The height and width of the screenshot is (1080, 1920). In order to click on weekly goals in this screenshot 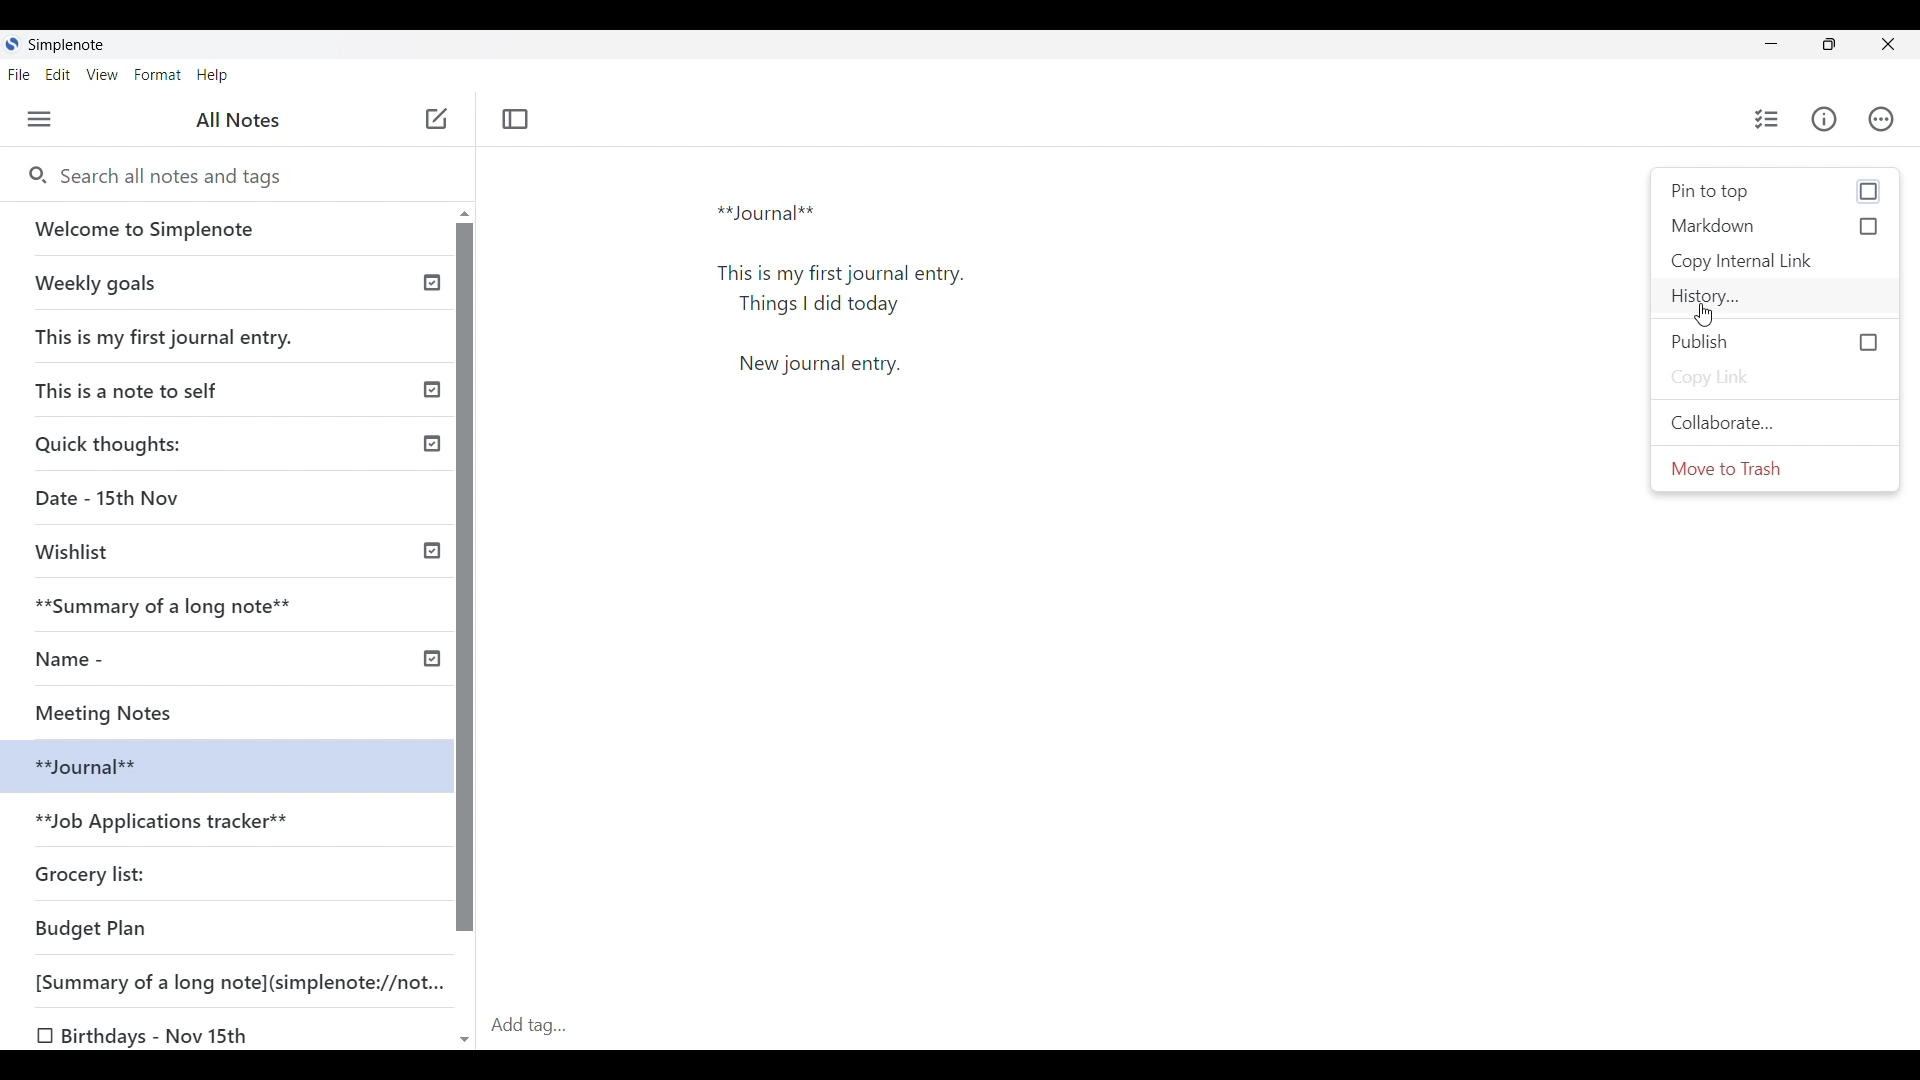, I will do `click(224, 282)`.